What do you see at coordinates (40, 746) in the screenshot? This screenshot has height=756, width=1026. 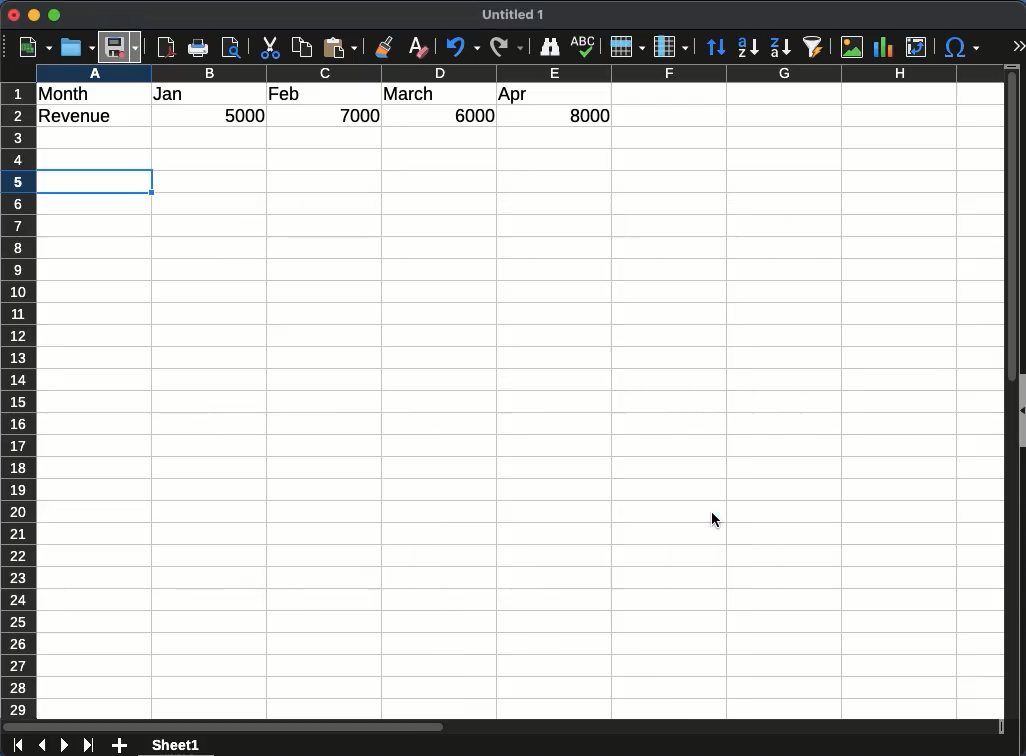 I see `previous sheet` at bounding box center [40, 746].